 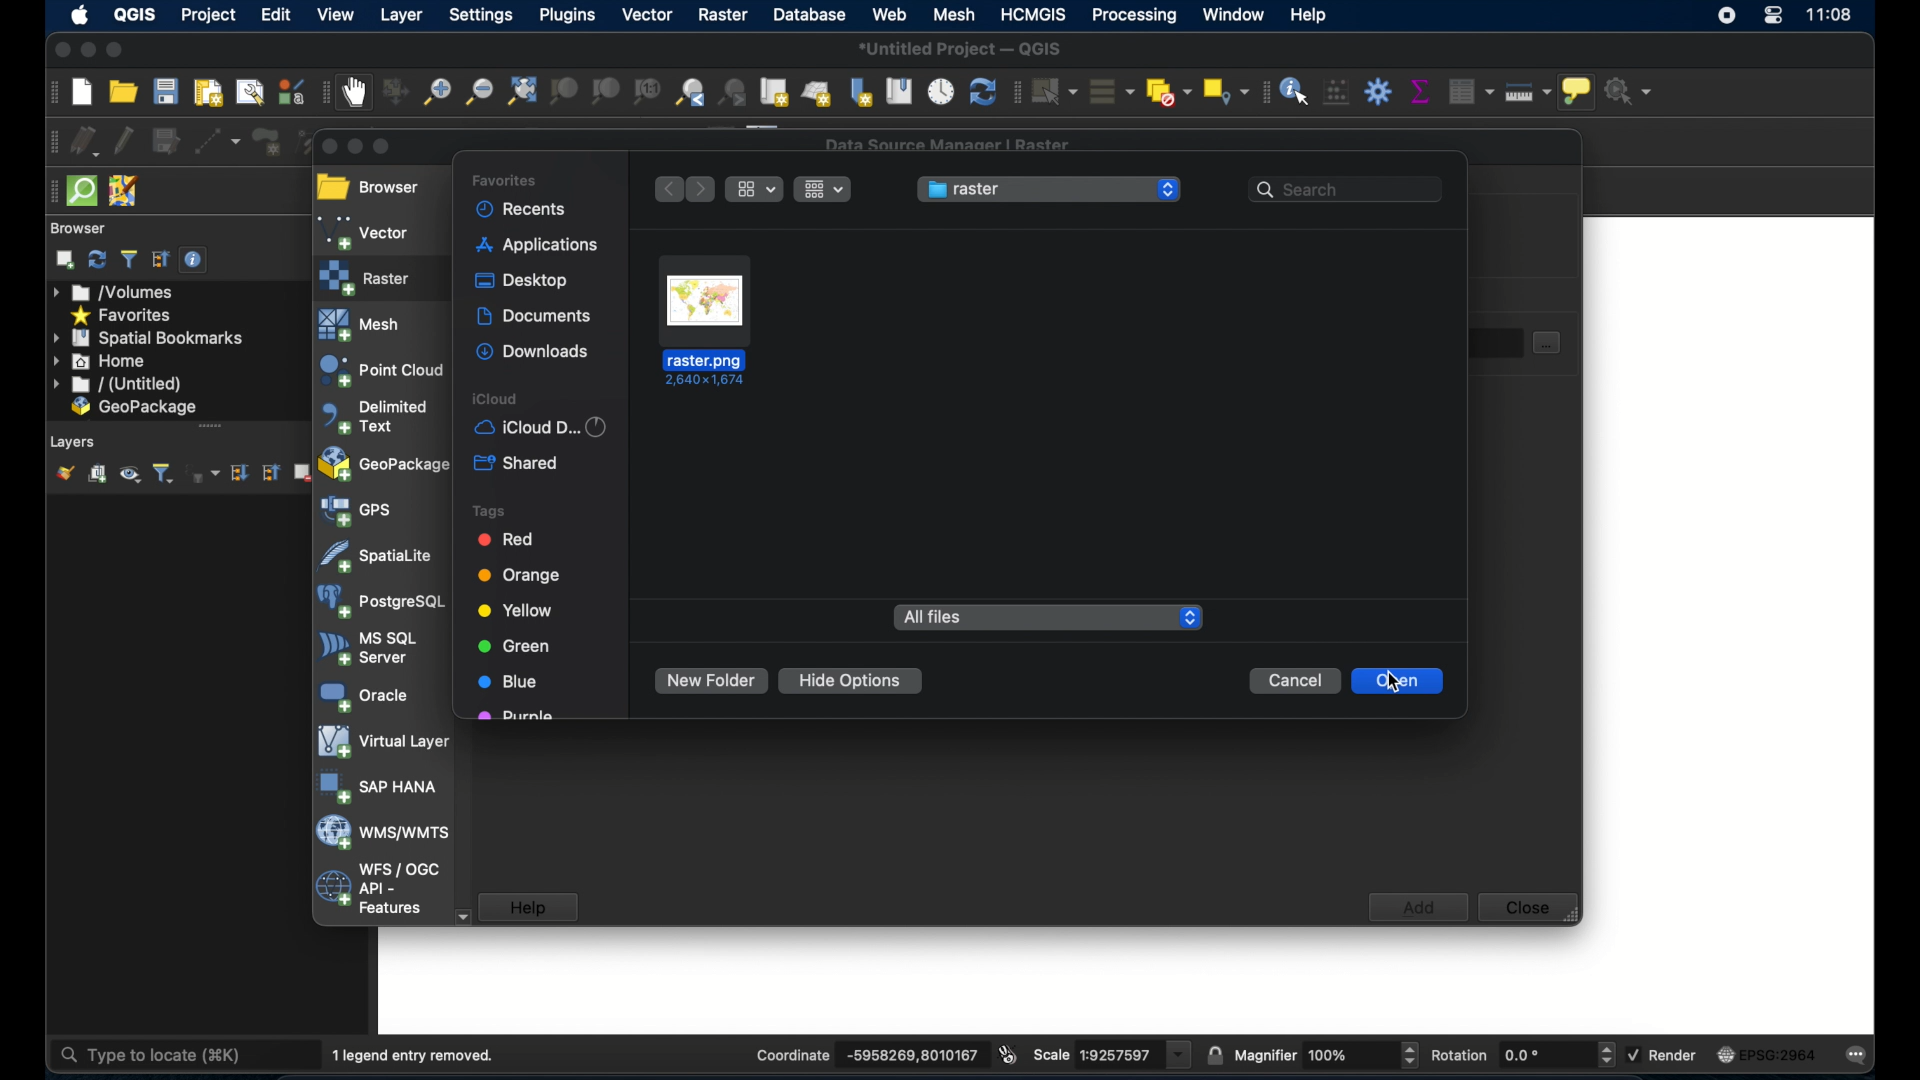 What do you see at coordinates (1214, 1053) in the screenshot?
I see `lock scale` at bounding box center [1214, 1053].